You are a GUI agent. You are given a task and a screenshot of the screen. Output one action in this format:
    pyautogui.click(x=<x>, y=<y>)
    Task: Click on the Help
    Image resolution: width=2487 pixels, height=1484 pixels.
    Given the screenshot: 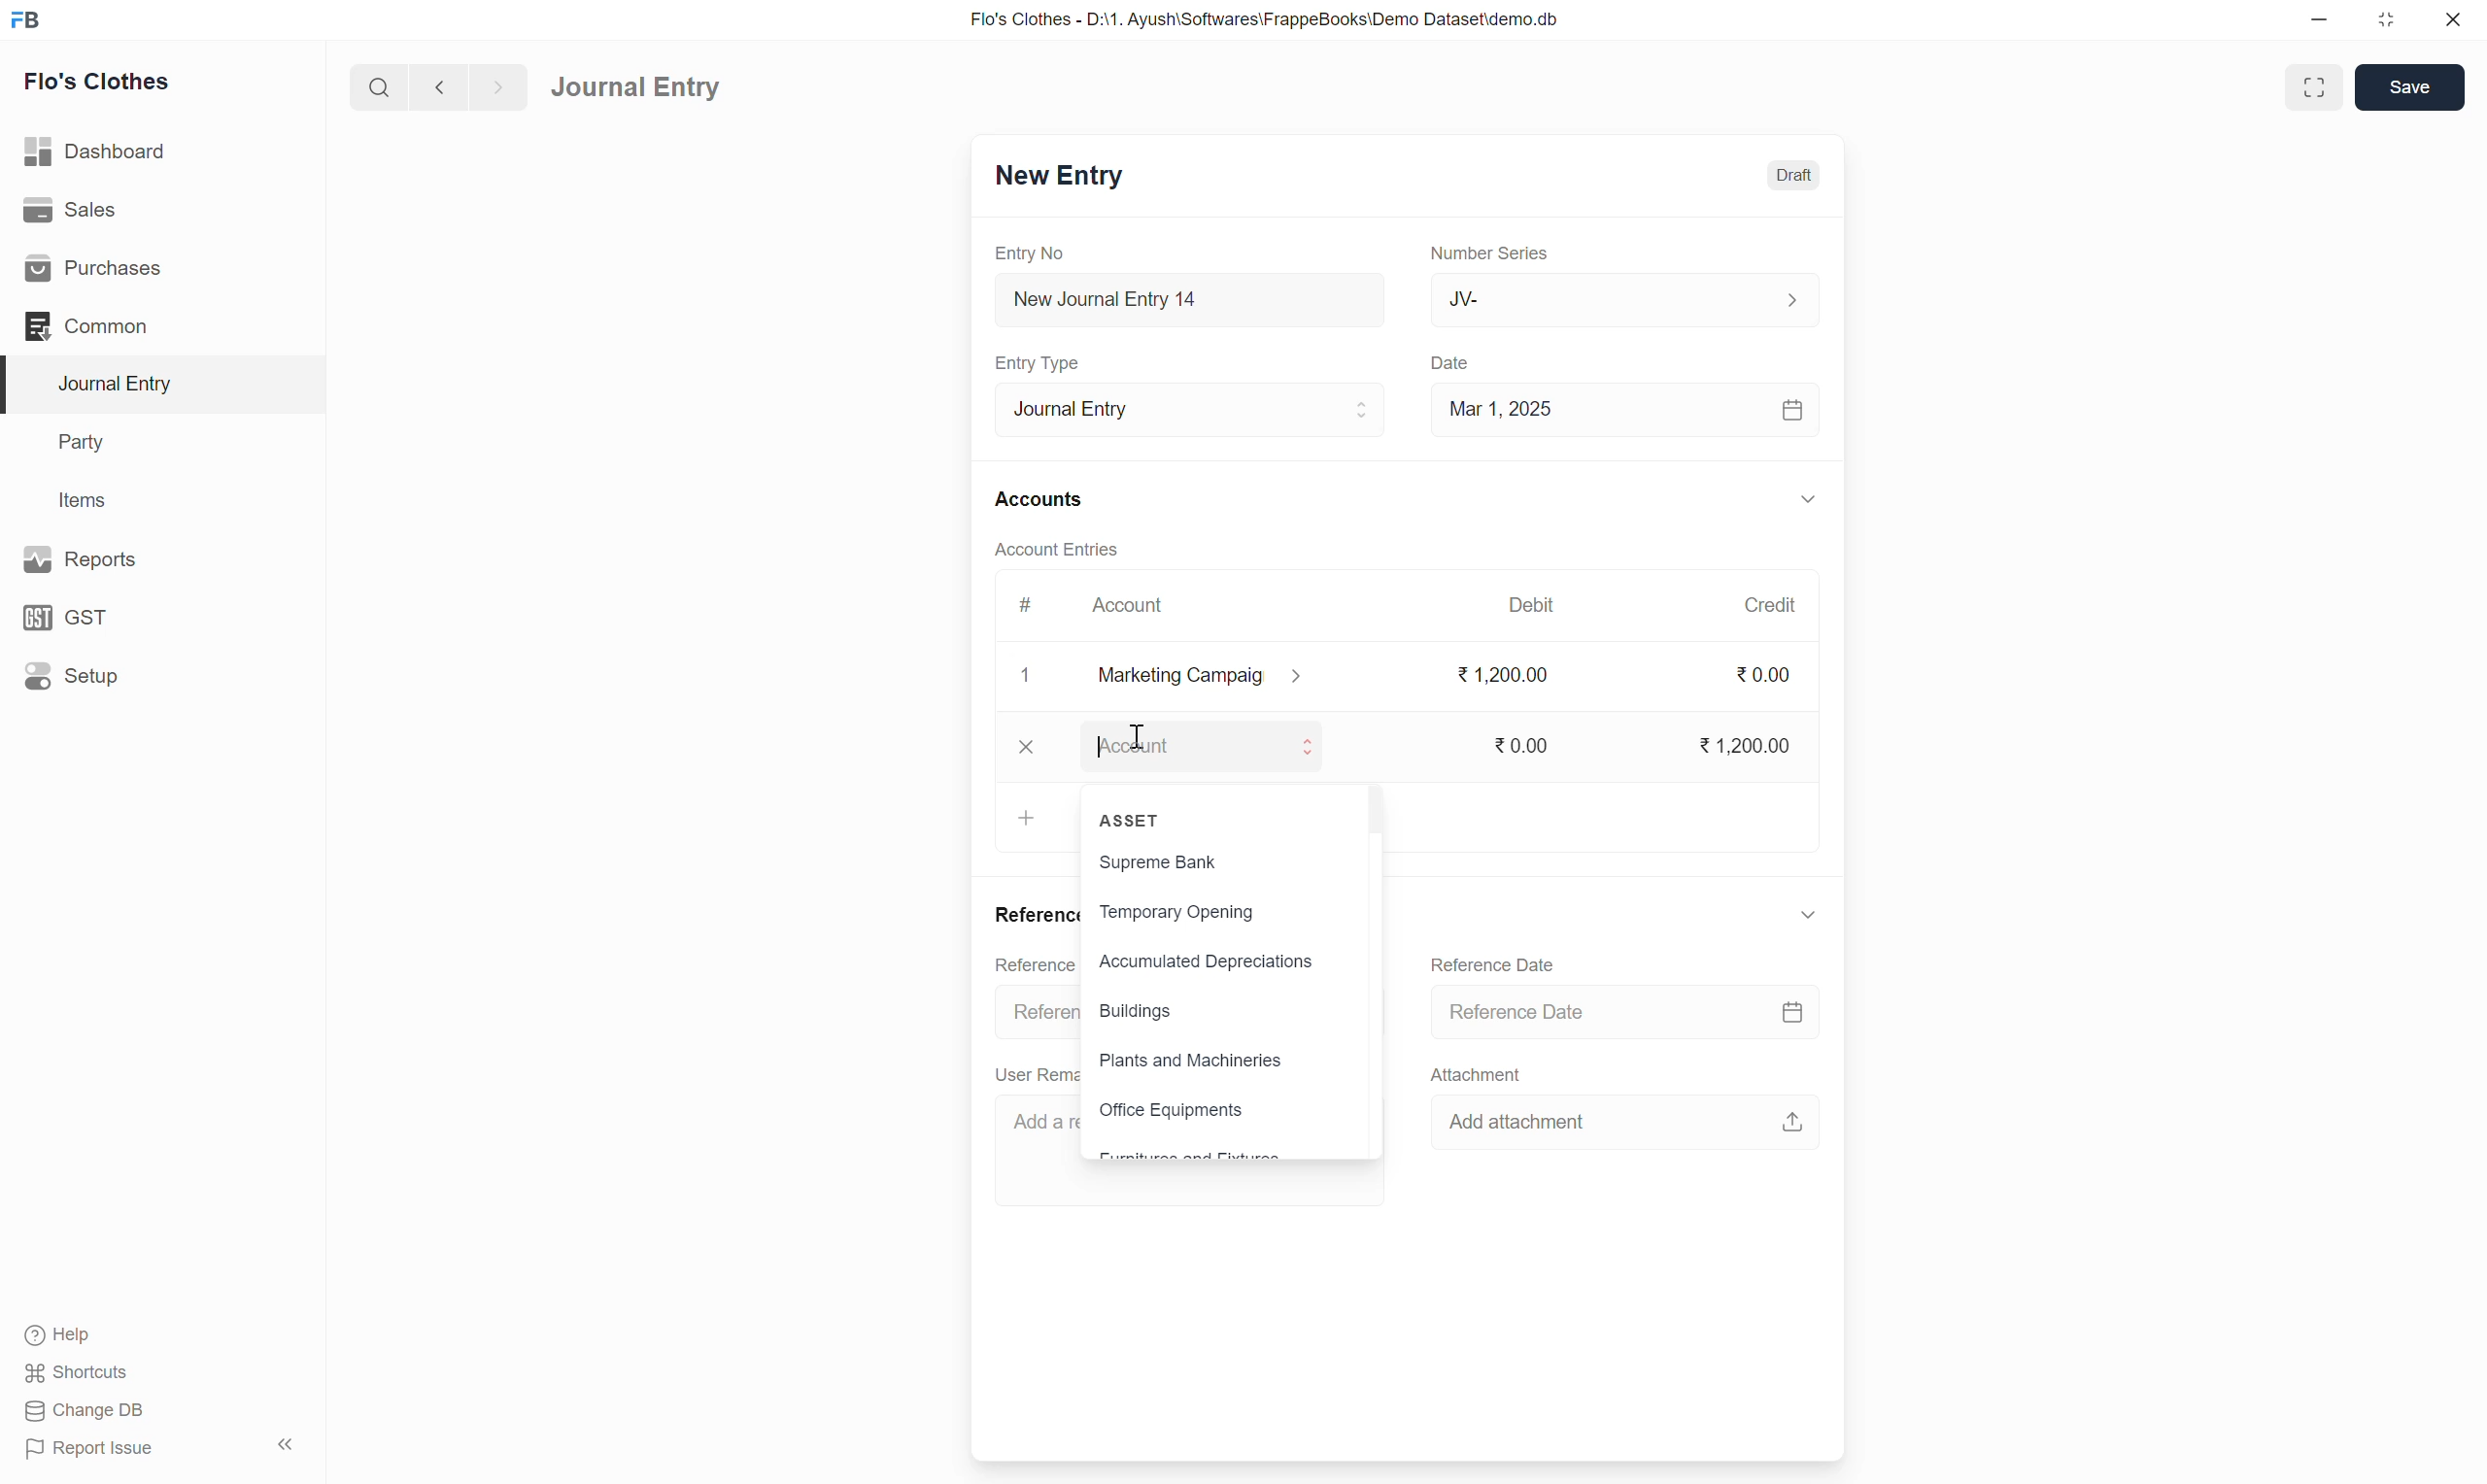 What is the action you would take?
    pyautogui.click(x=63, y=1336)
    